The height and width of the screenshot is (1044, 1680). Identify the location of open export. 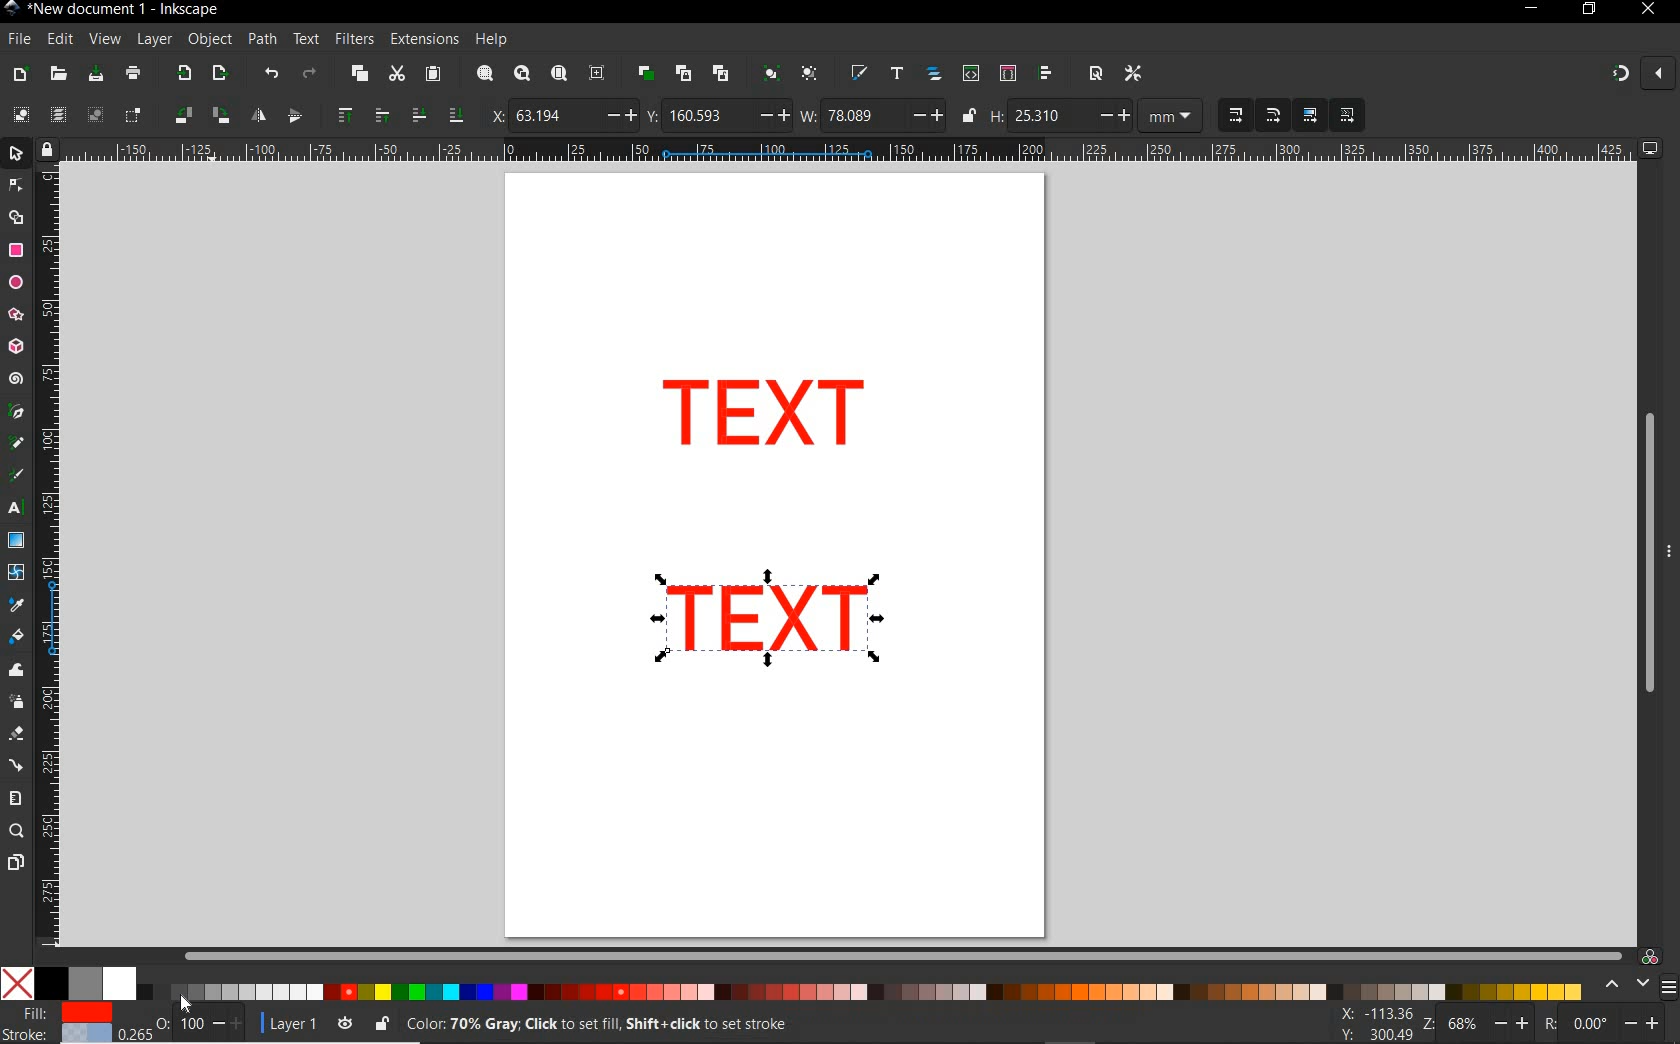
(219, 74).